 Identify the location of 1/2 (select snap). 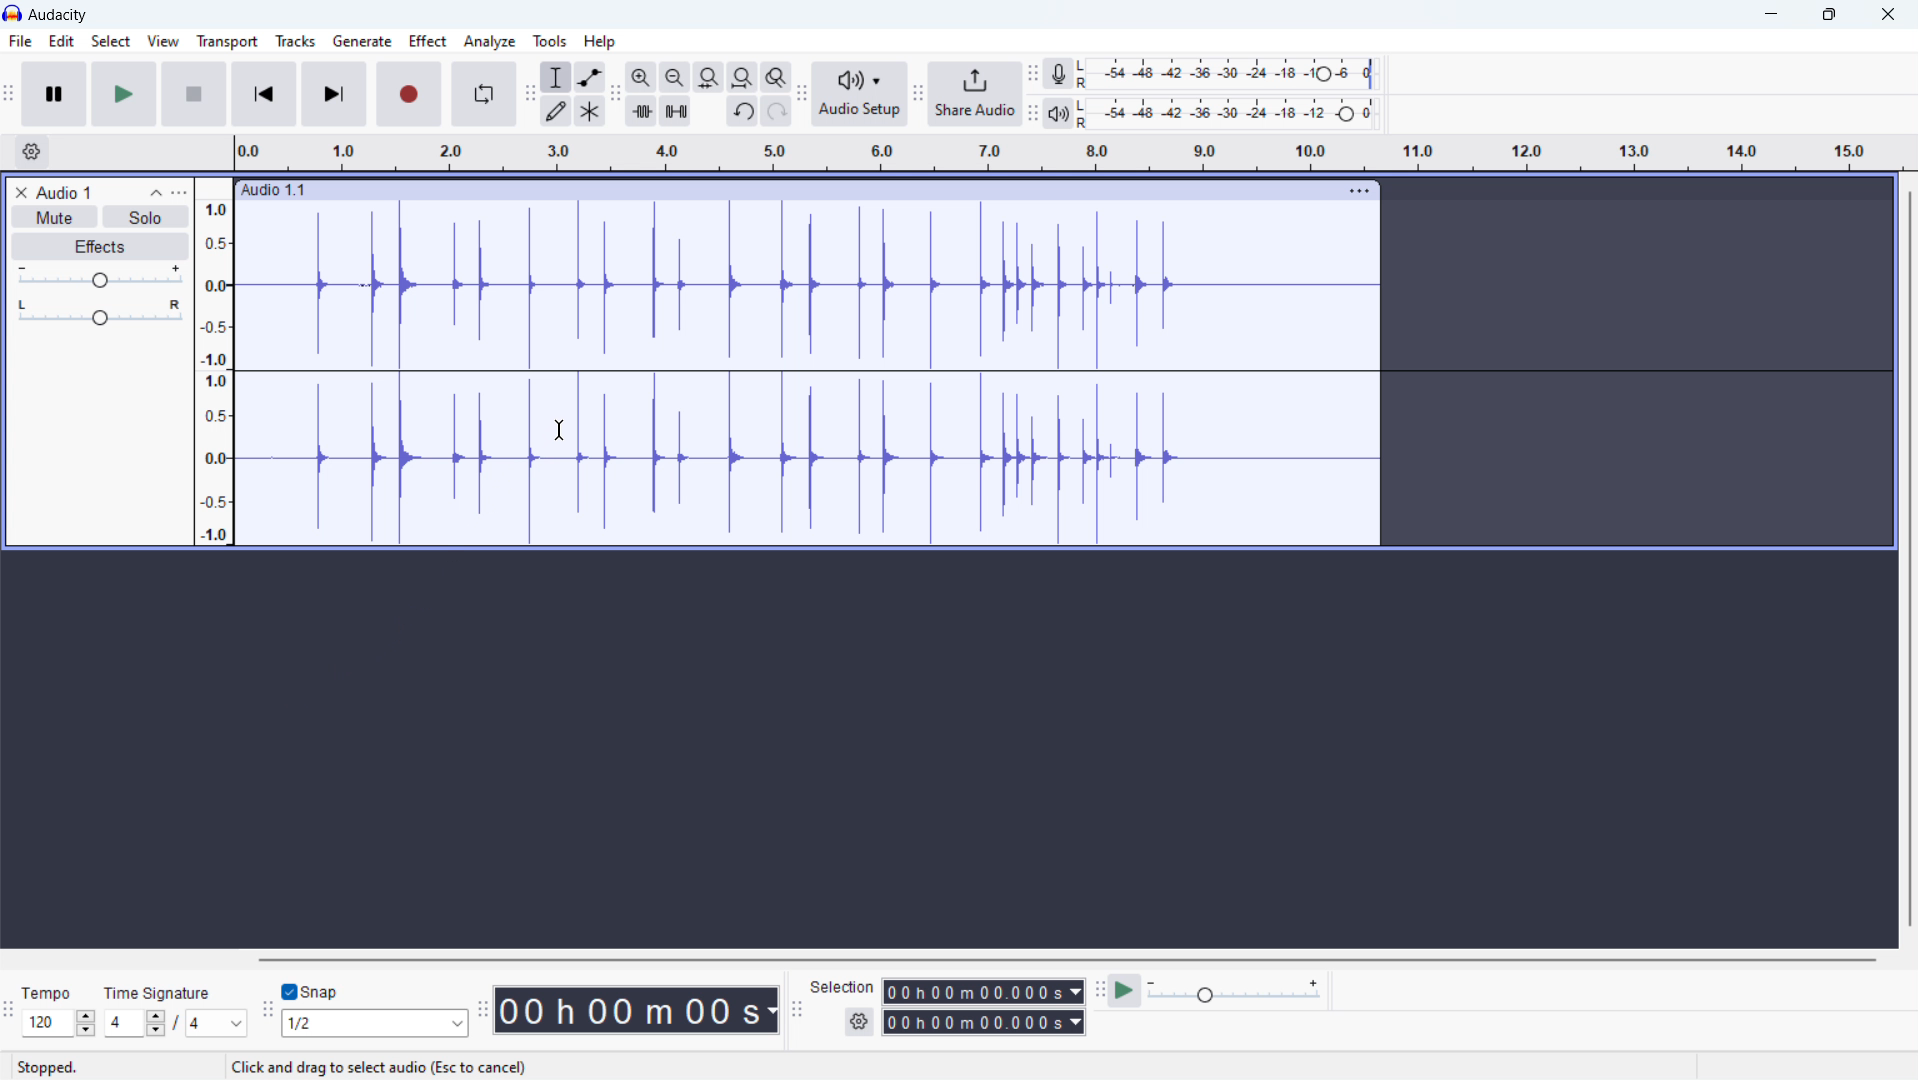
(375, 1023).